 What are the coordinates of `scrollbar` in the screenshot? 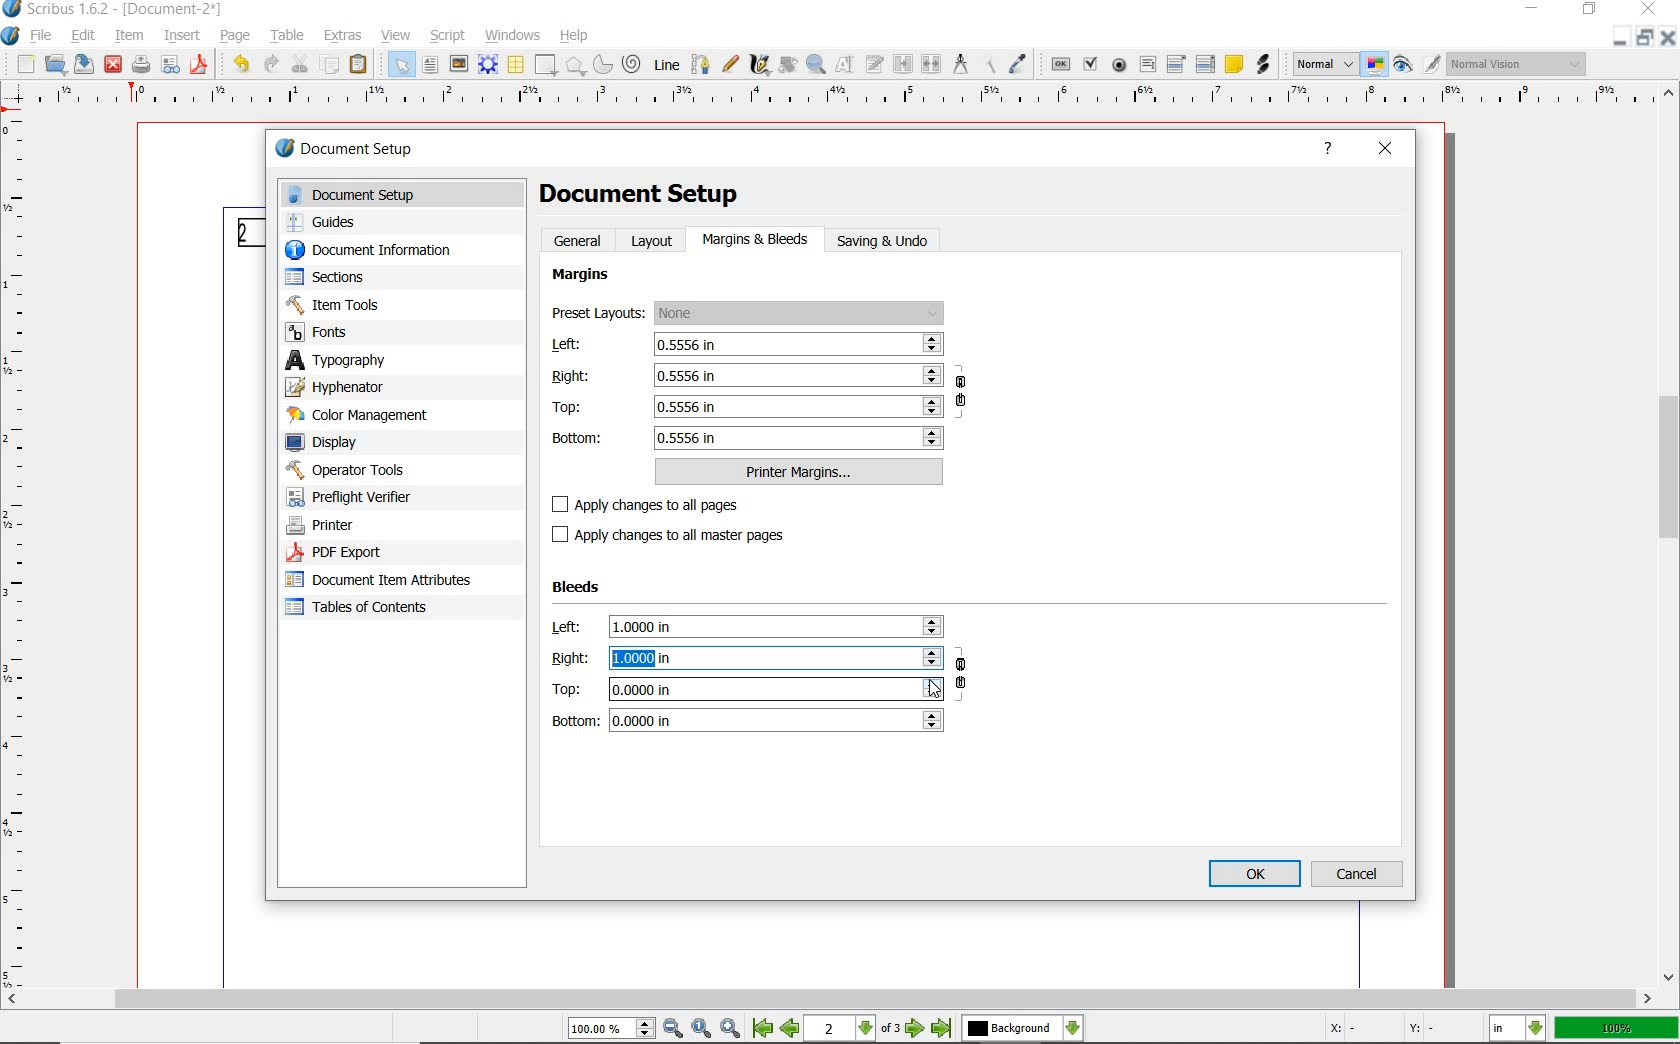 It's located at (1670, 535).